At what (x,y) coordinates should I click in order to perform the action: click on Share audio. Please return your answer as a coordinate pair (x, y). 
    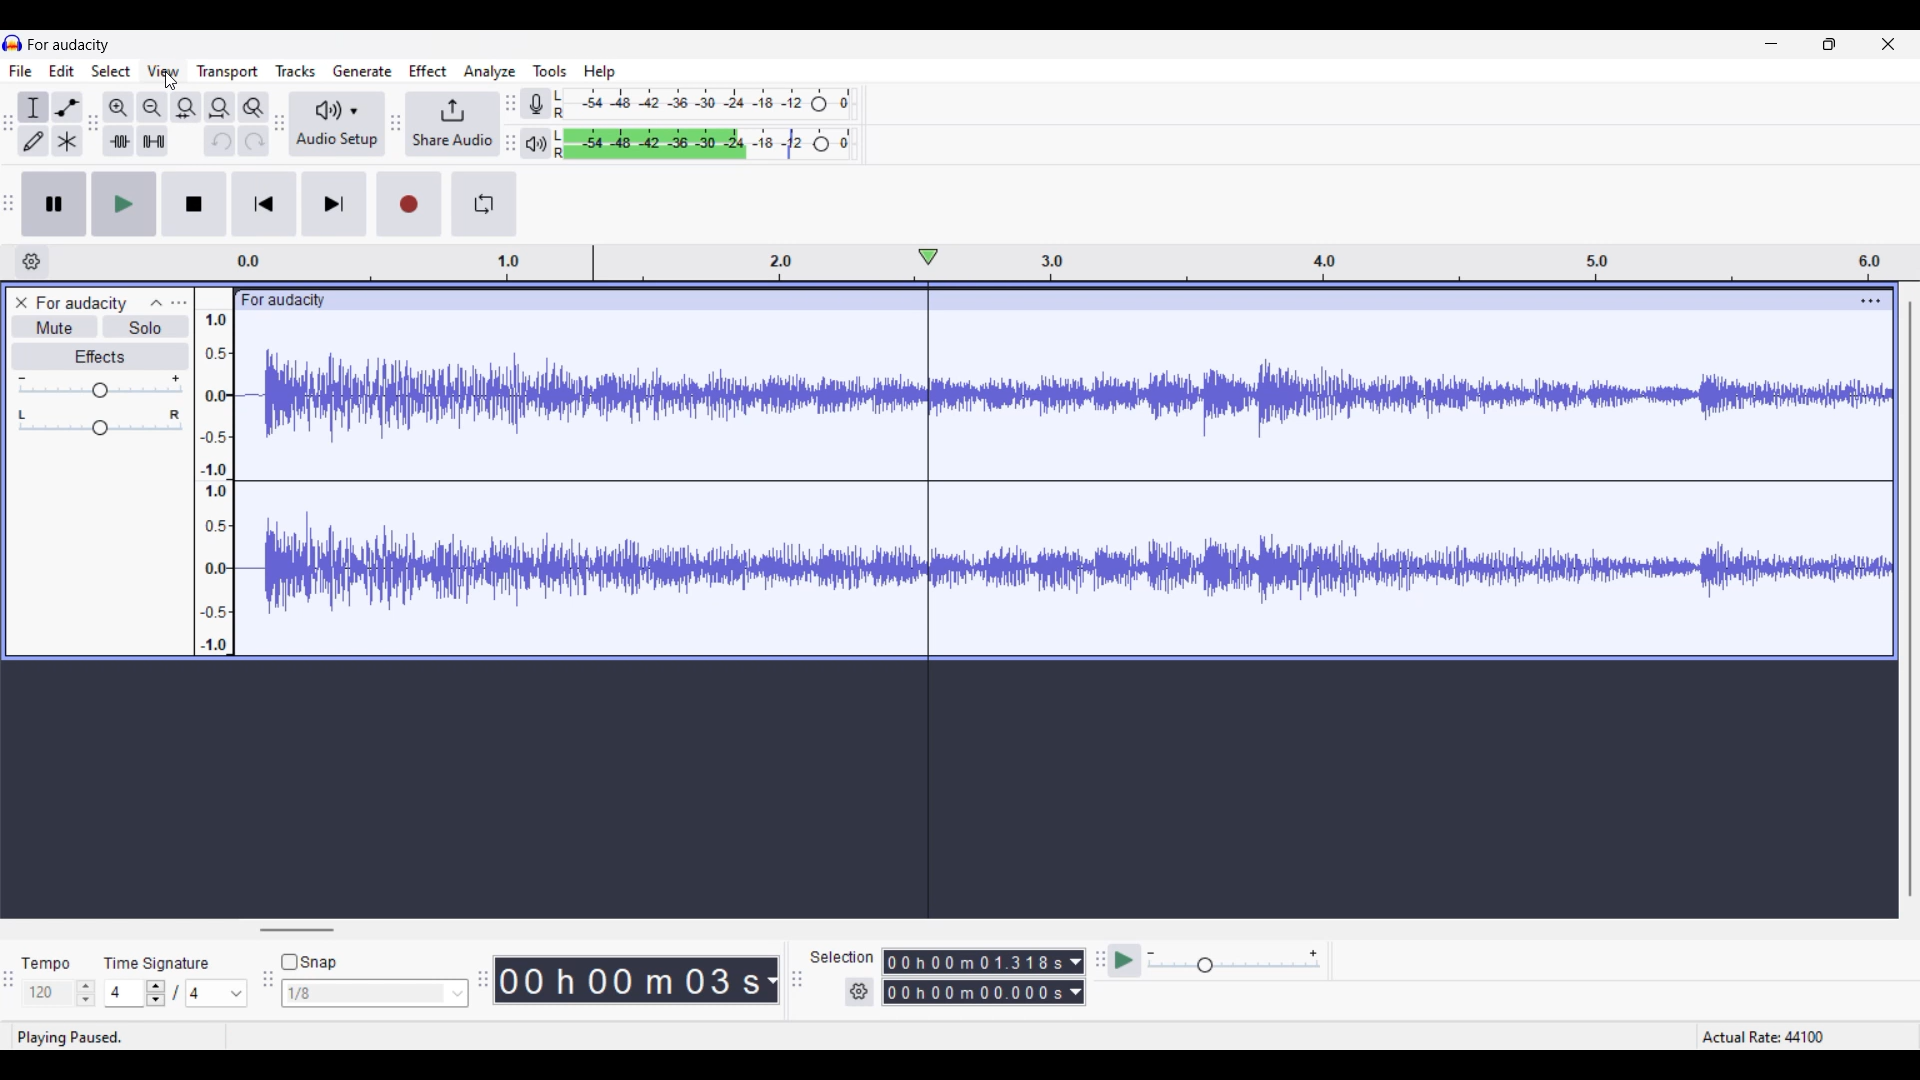
    Looking at the image, I should click on (452, 123).